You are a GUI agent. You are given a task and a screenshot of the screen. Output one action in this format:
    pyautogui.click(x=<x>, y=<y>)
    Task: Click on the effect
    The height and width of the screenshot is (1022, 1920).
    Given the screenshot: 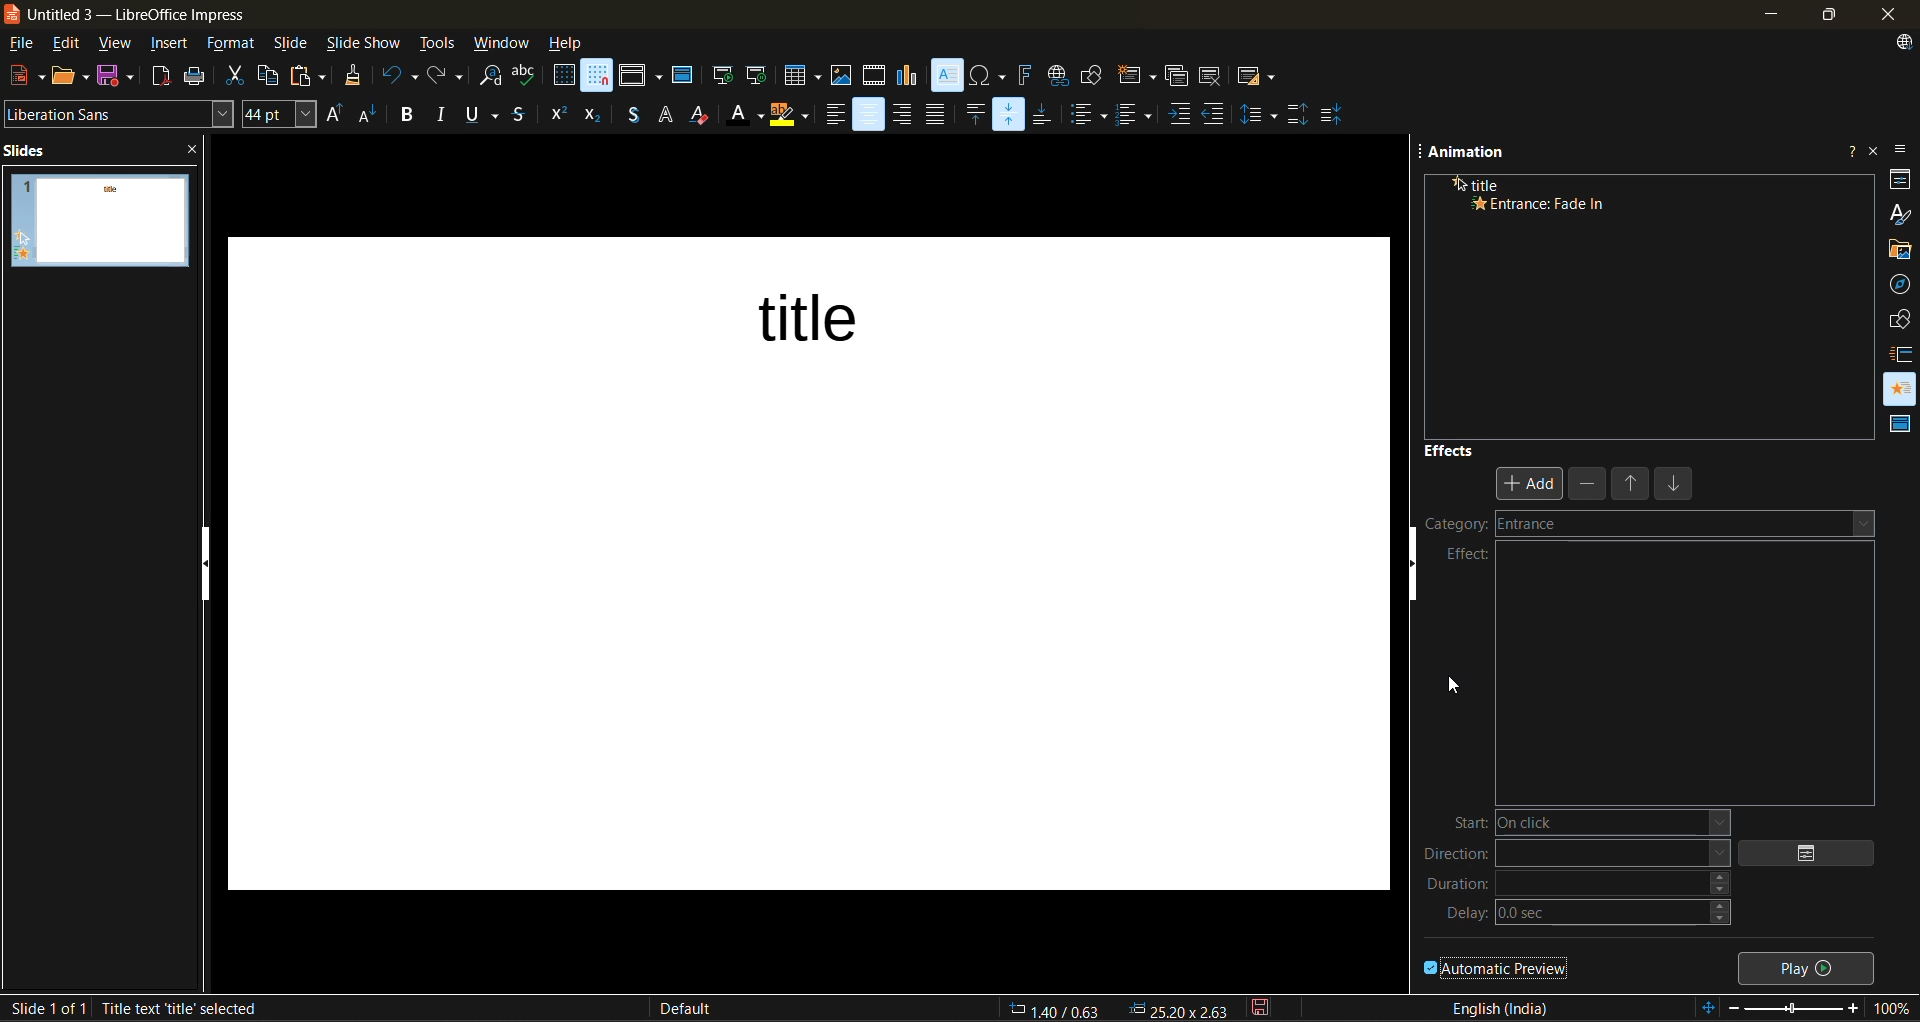 What is the action you would take?
    pyautogui.click(x=1468, y=555)
    